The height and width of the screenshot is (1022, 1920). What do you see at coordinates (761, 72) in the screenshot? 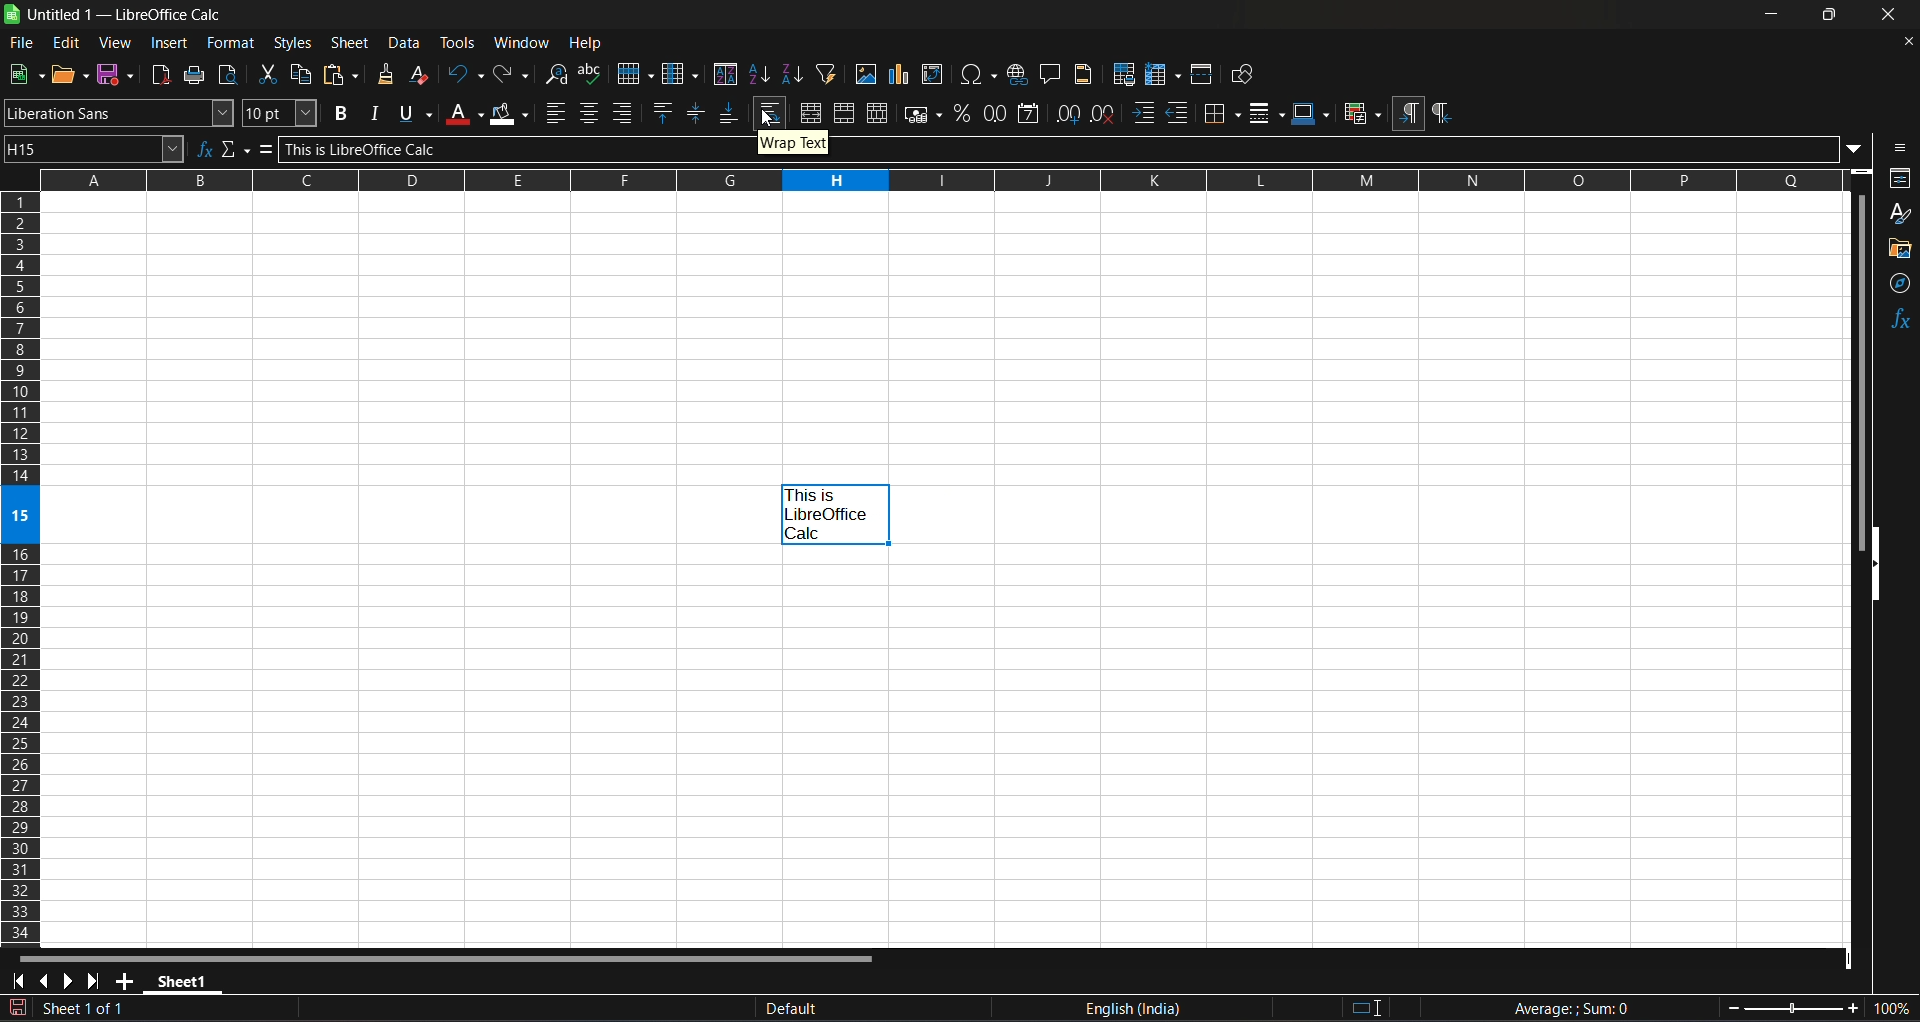
I see `sort ascending` at bounding box center [761, 72].